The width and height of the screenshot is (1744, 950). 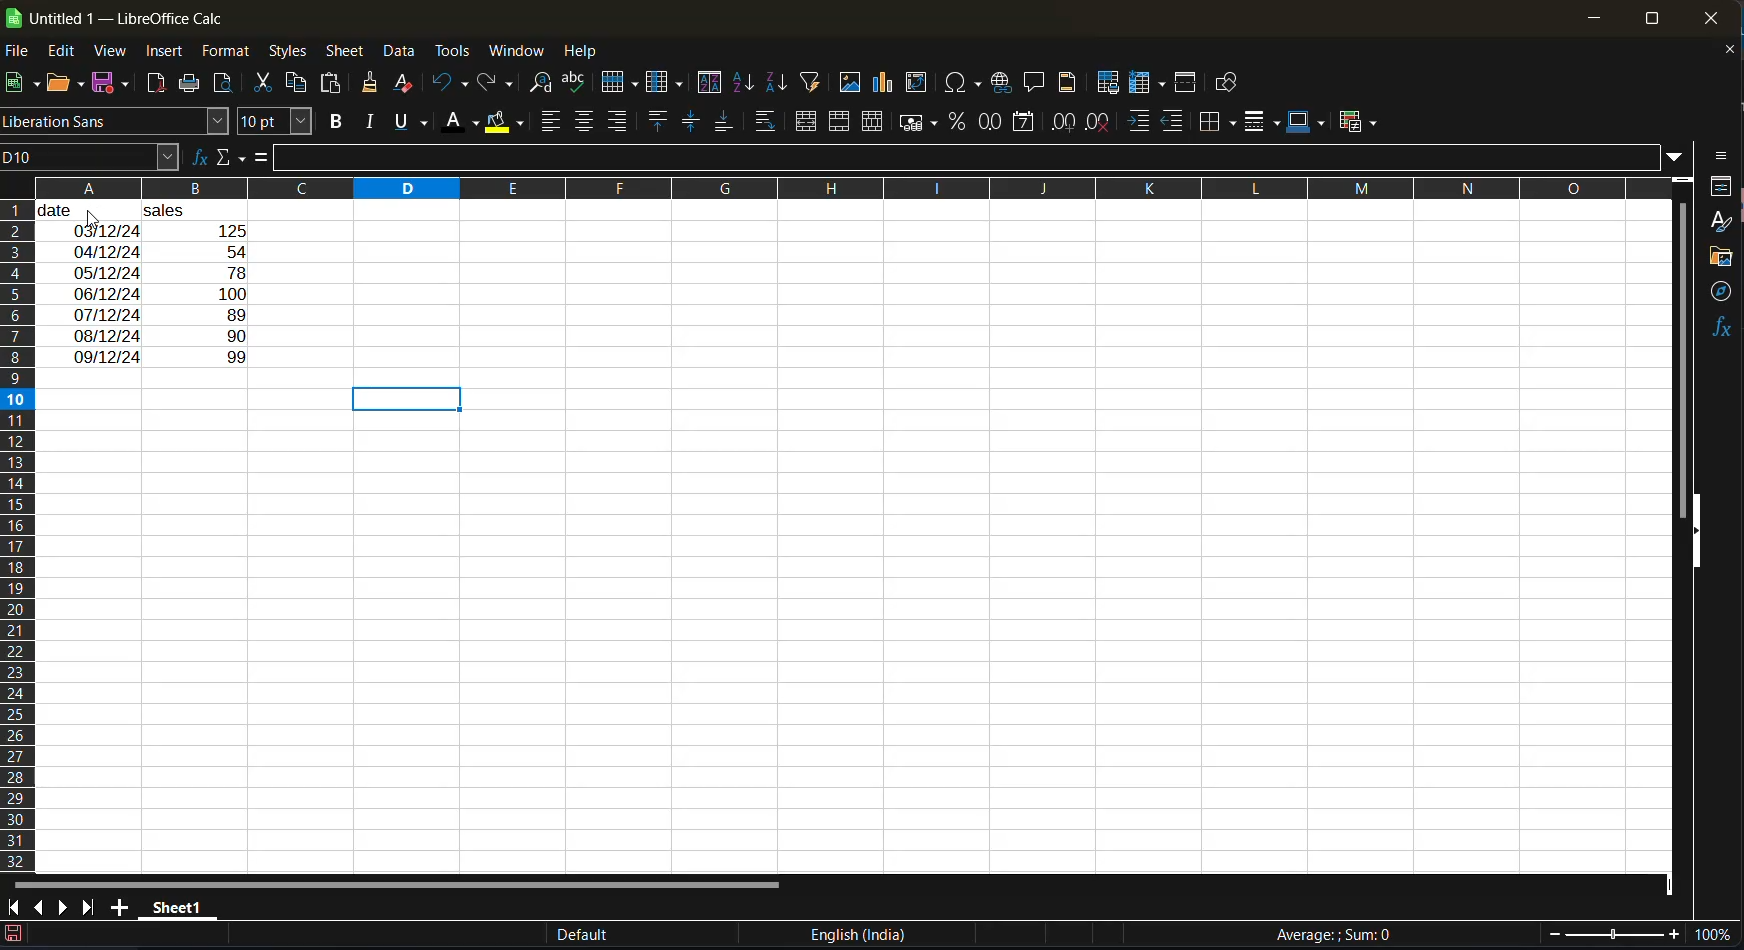 What do you see at coordinates (579, 83) in the screenshot?
I see `spelling` at bounding box center [579, 83].